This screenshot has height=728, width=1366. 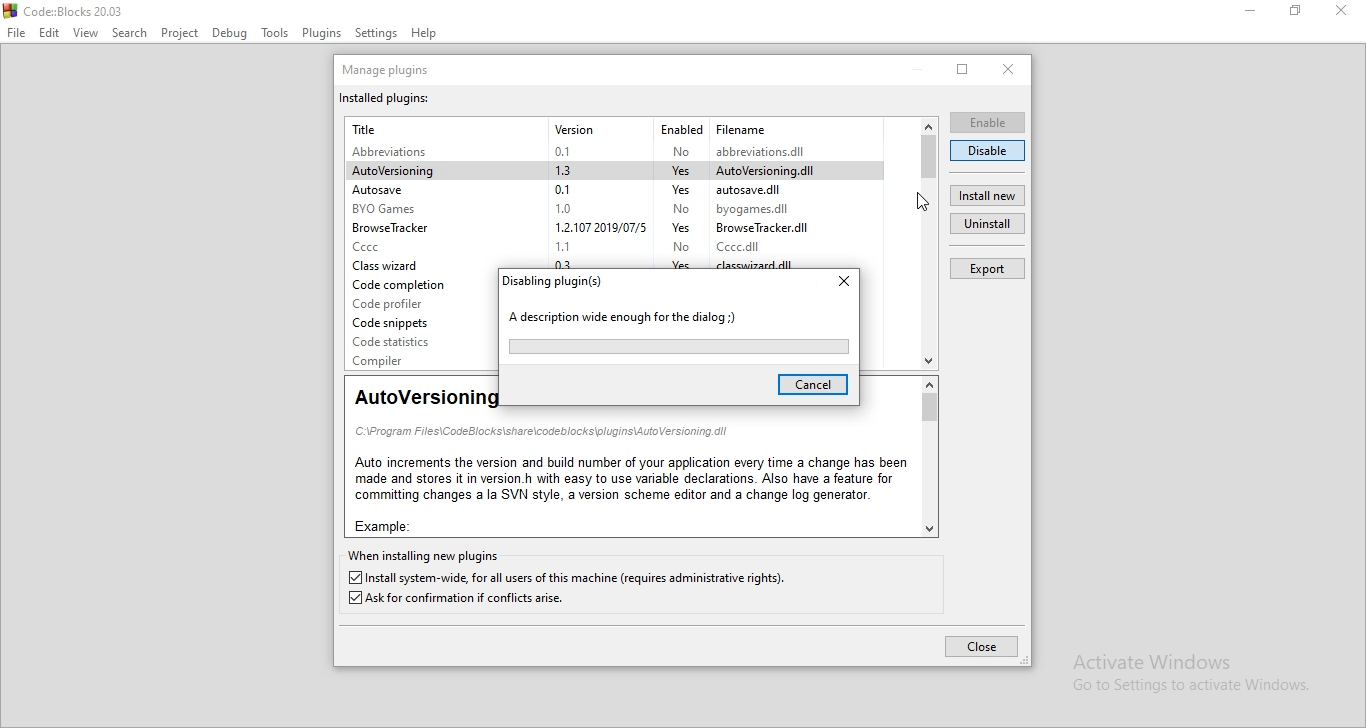 What do you see at coordinates (741, 127) in the screenshot?
I see `Filename` at bounding box center [741, 127].